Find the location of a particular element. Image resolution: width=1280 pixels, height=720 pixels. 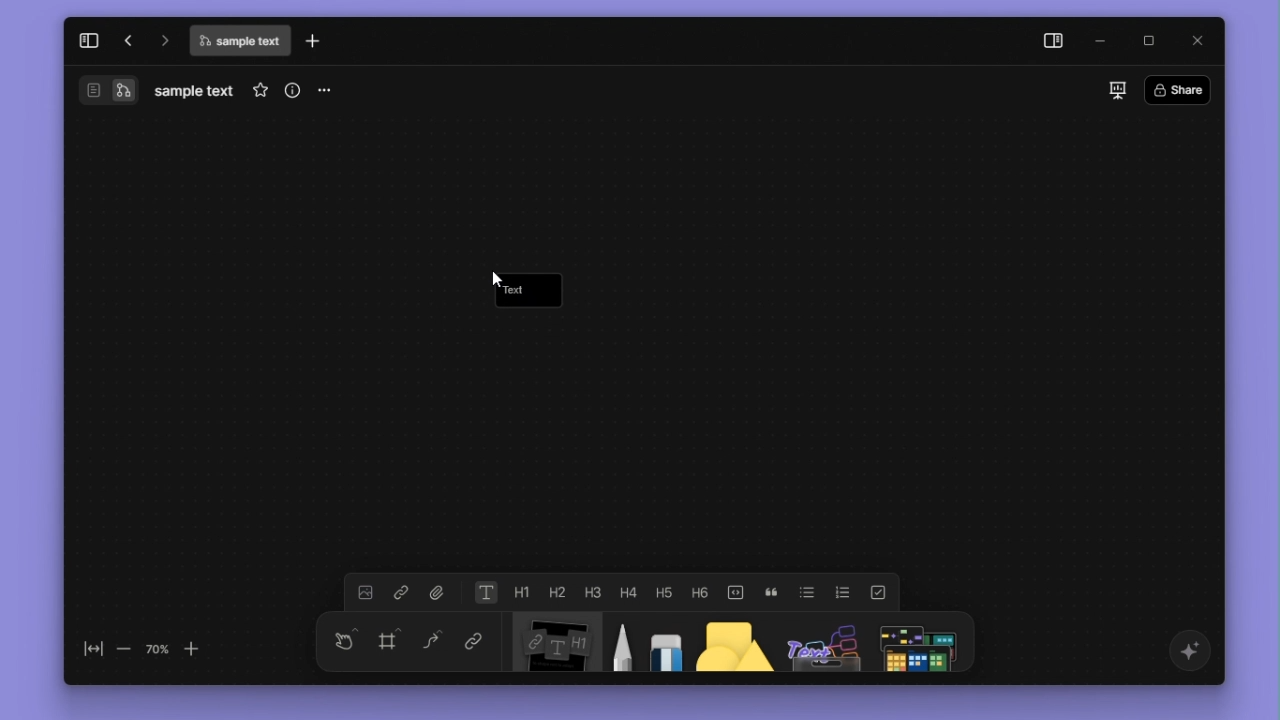

Zoom in is located at coordinates (202, 648).